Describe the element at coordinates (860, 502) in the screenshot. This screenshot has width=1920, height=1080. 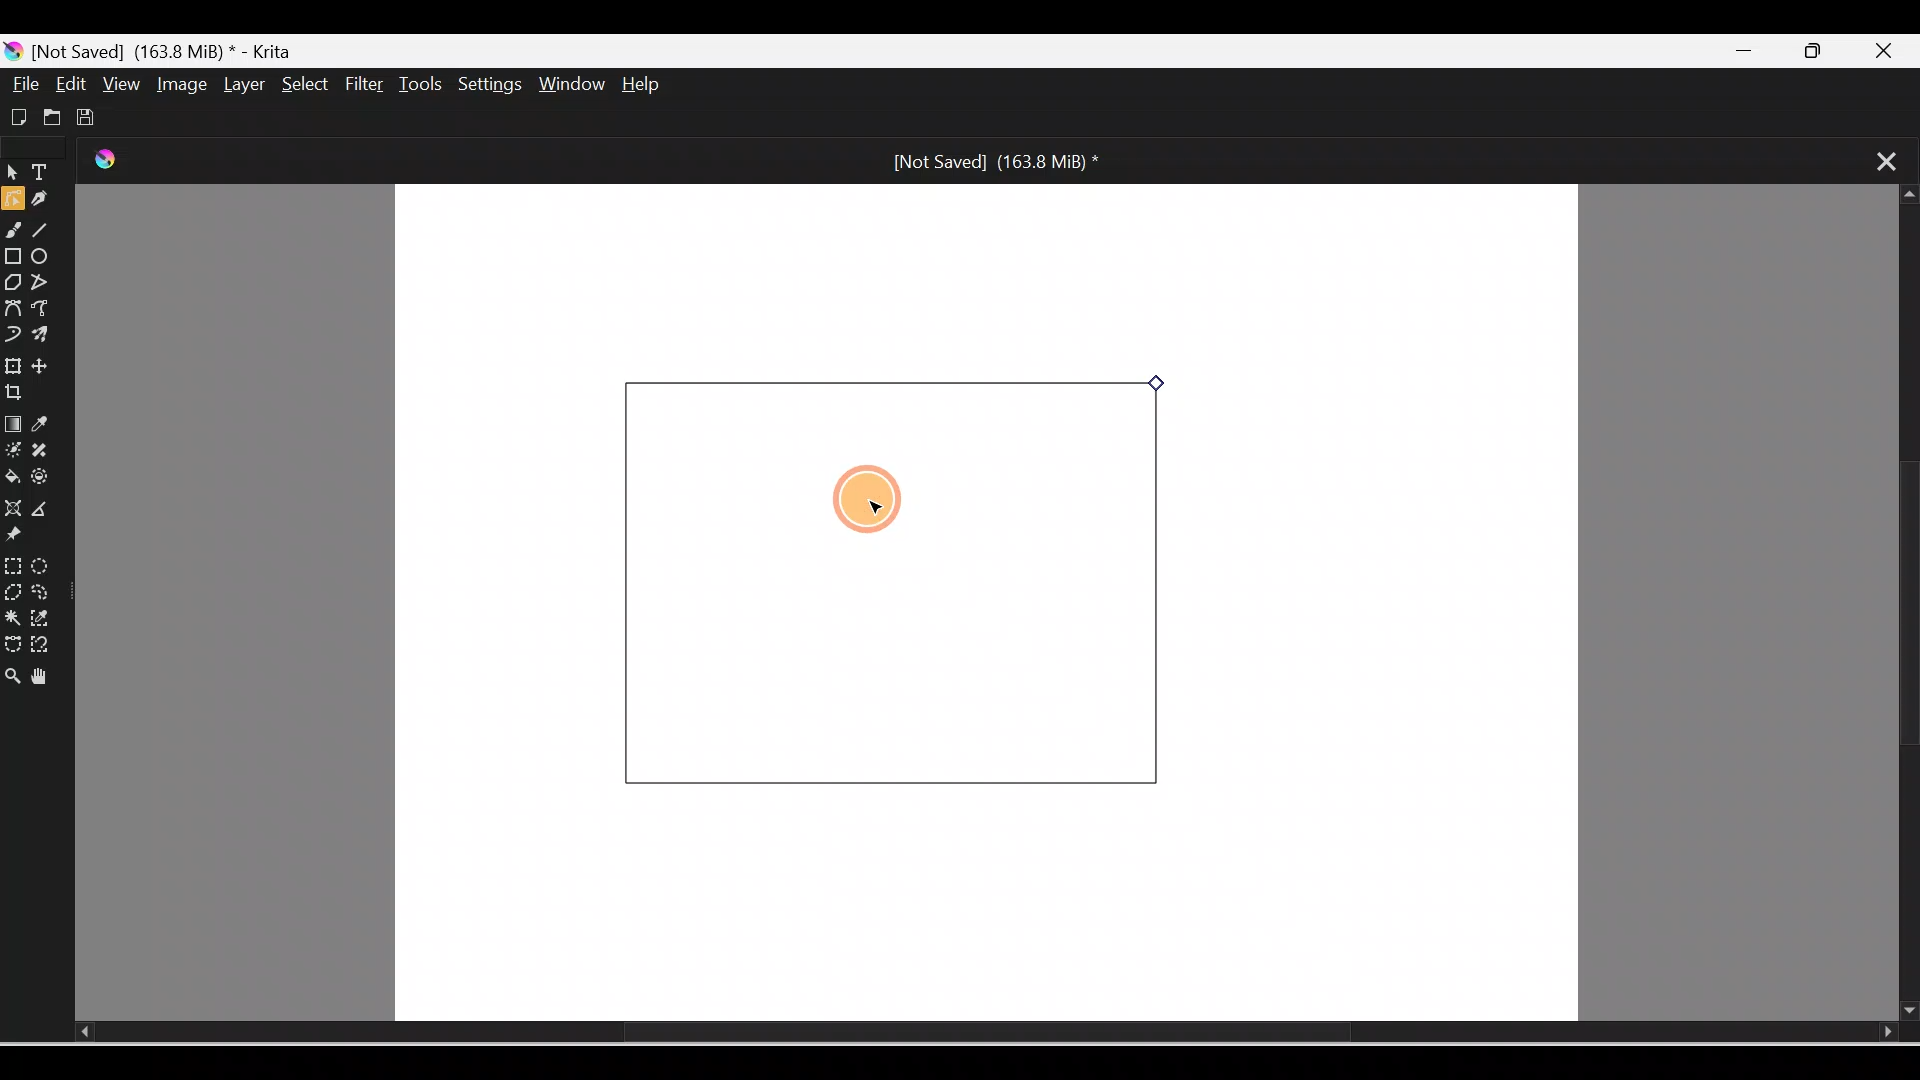
I see `Cursor on rectangle` at that location.